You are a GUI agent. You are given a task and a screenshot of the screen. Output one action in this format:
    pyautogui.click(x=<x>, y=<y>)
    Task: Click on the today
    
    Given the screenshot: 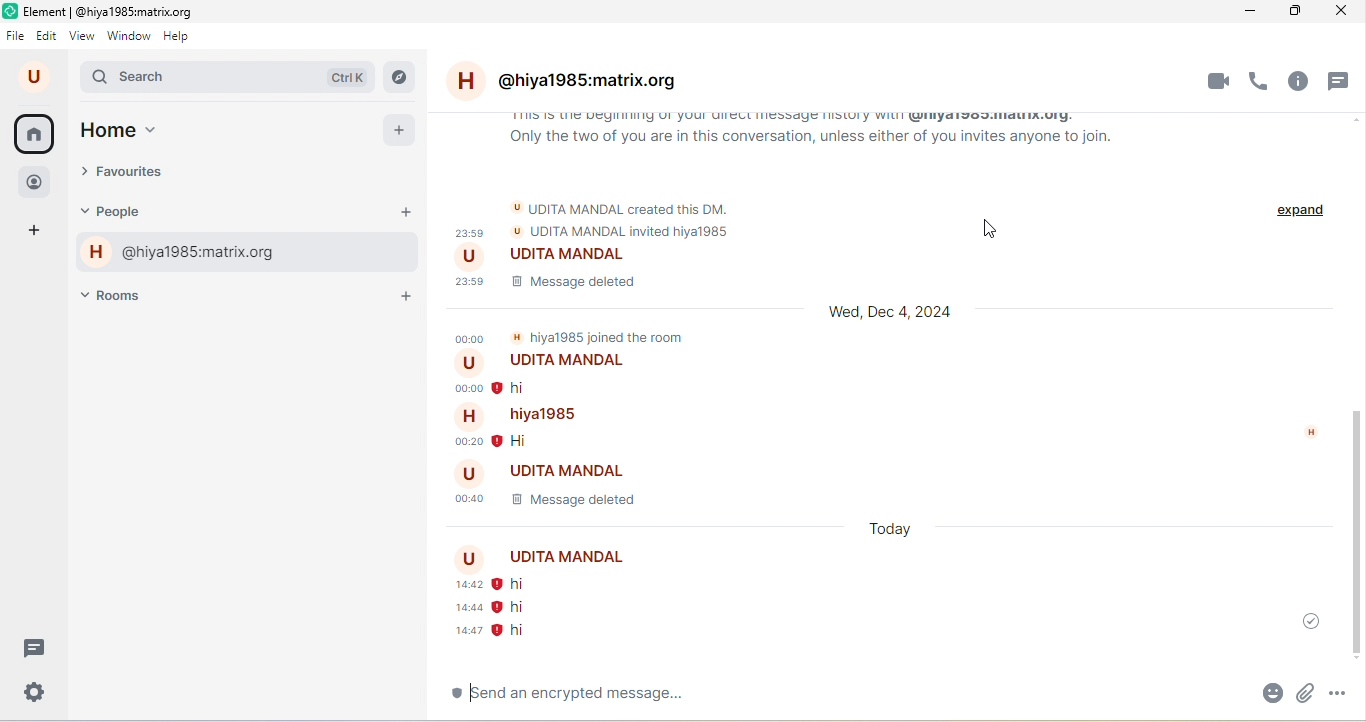 What is the action you would take?
    pyautogui.click(x=891, y=530)
    